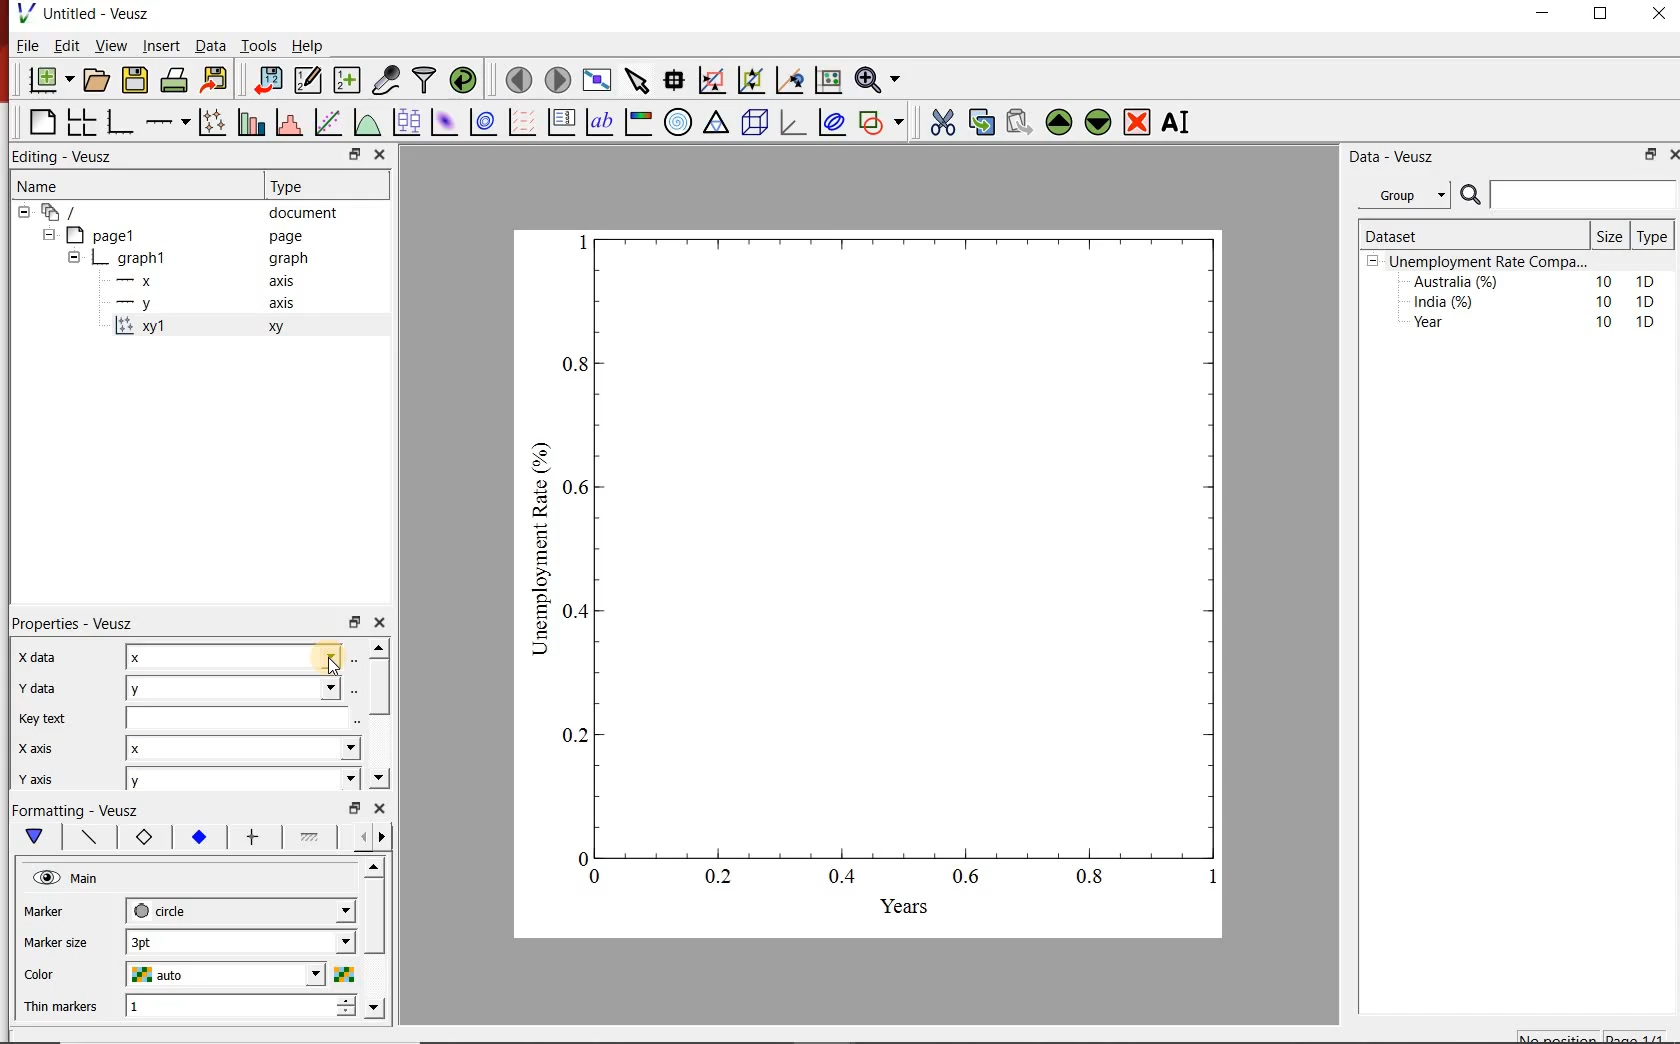  Describe the element at coordinates (260, 45) in the screenshot. I see `Tools` at that location.